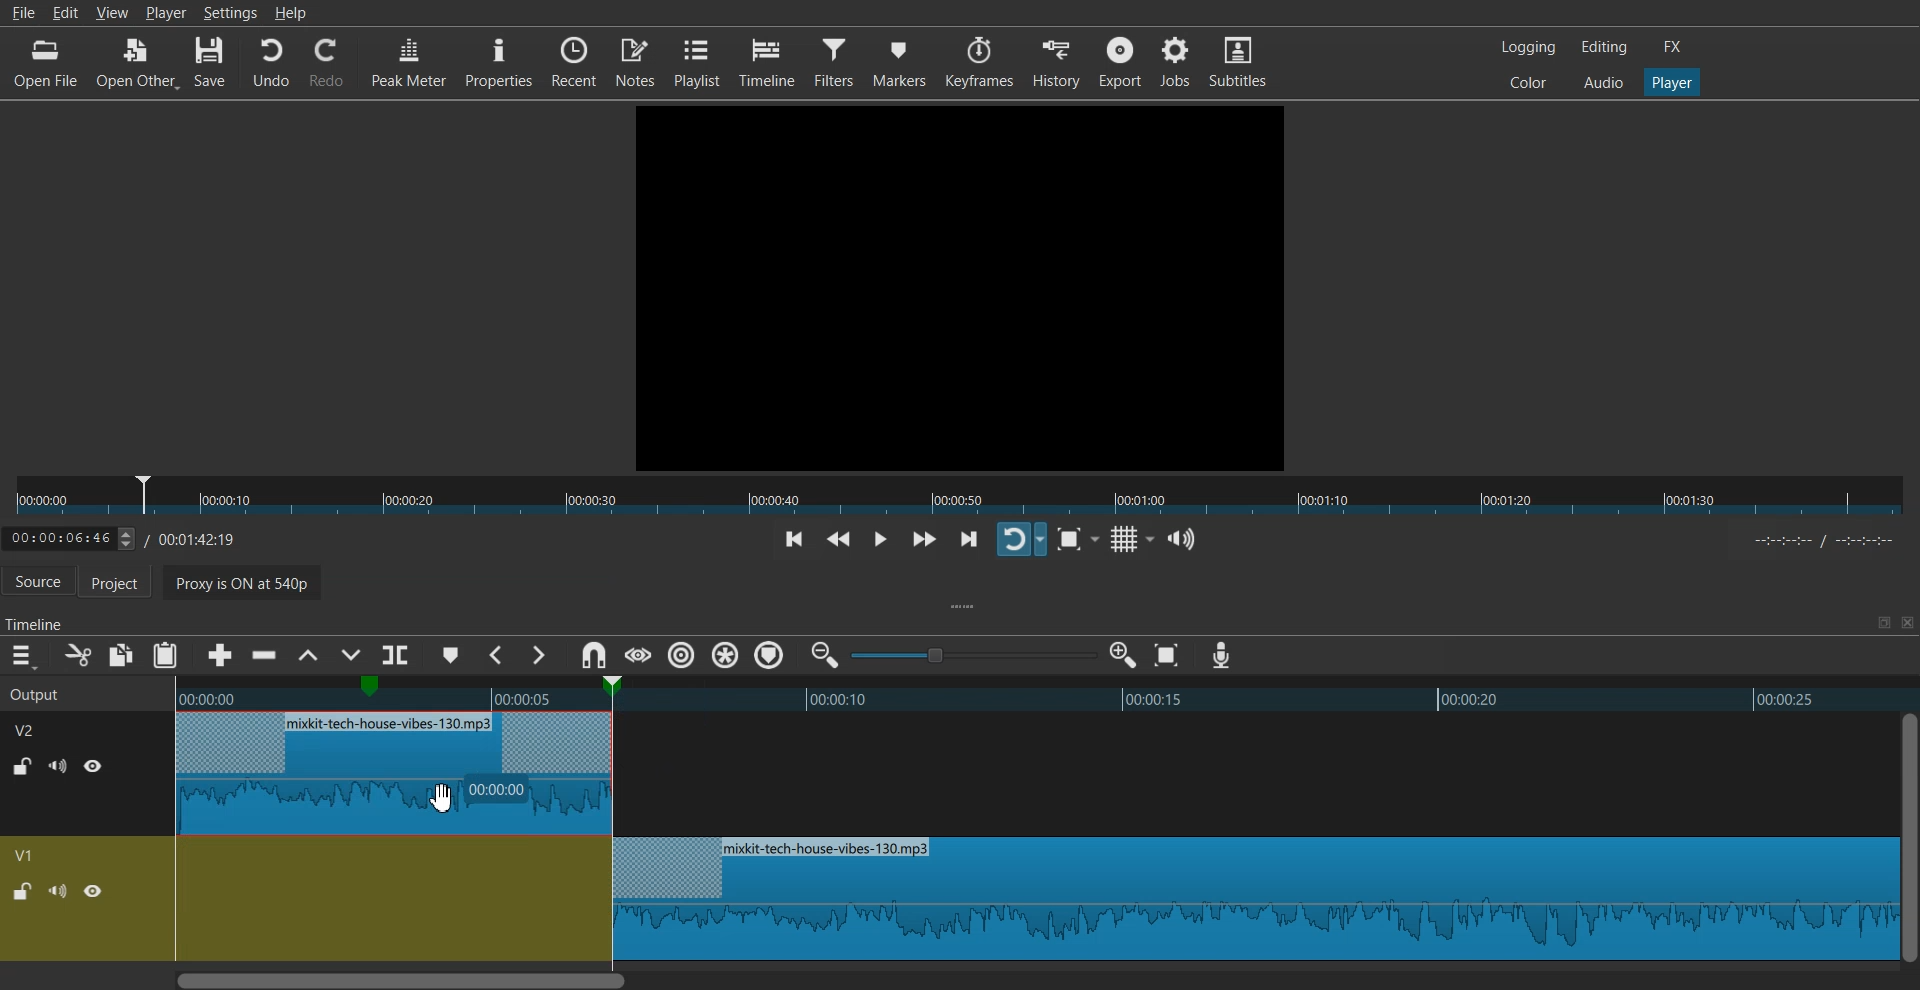 The image size is (1920, 990). What do you see at coordinates (265, 656) in the screenshot?
I see `Ripple delete` at bounding box center [265, 656].